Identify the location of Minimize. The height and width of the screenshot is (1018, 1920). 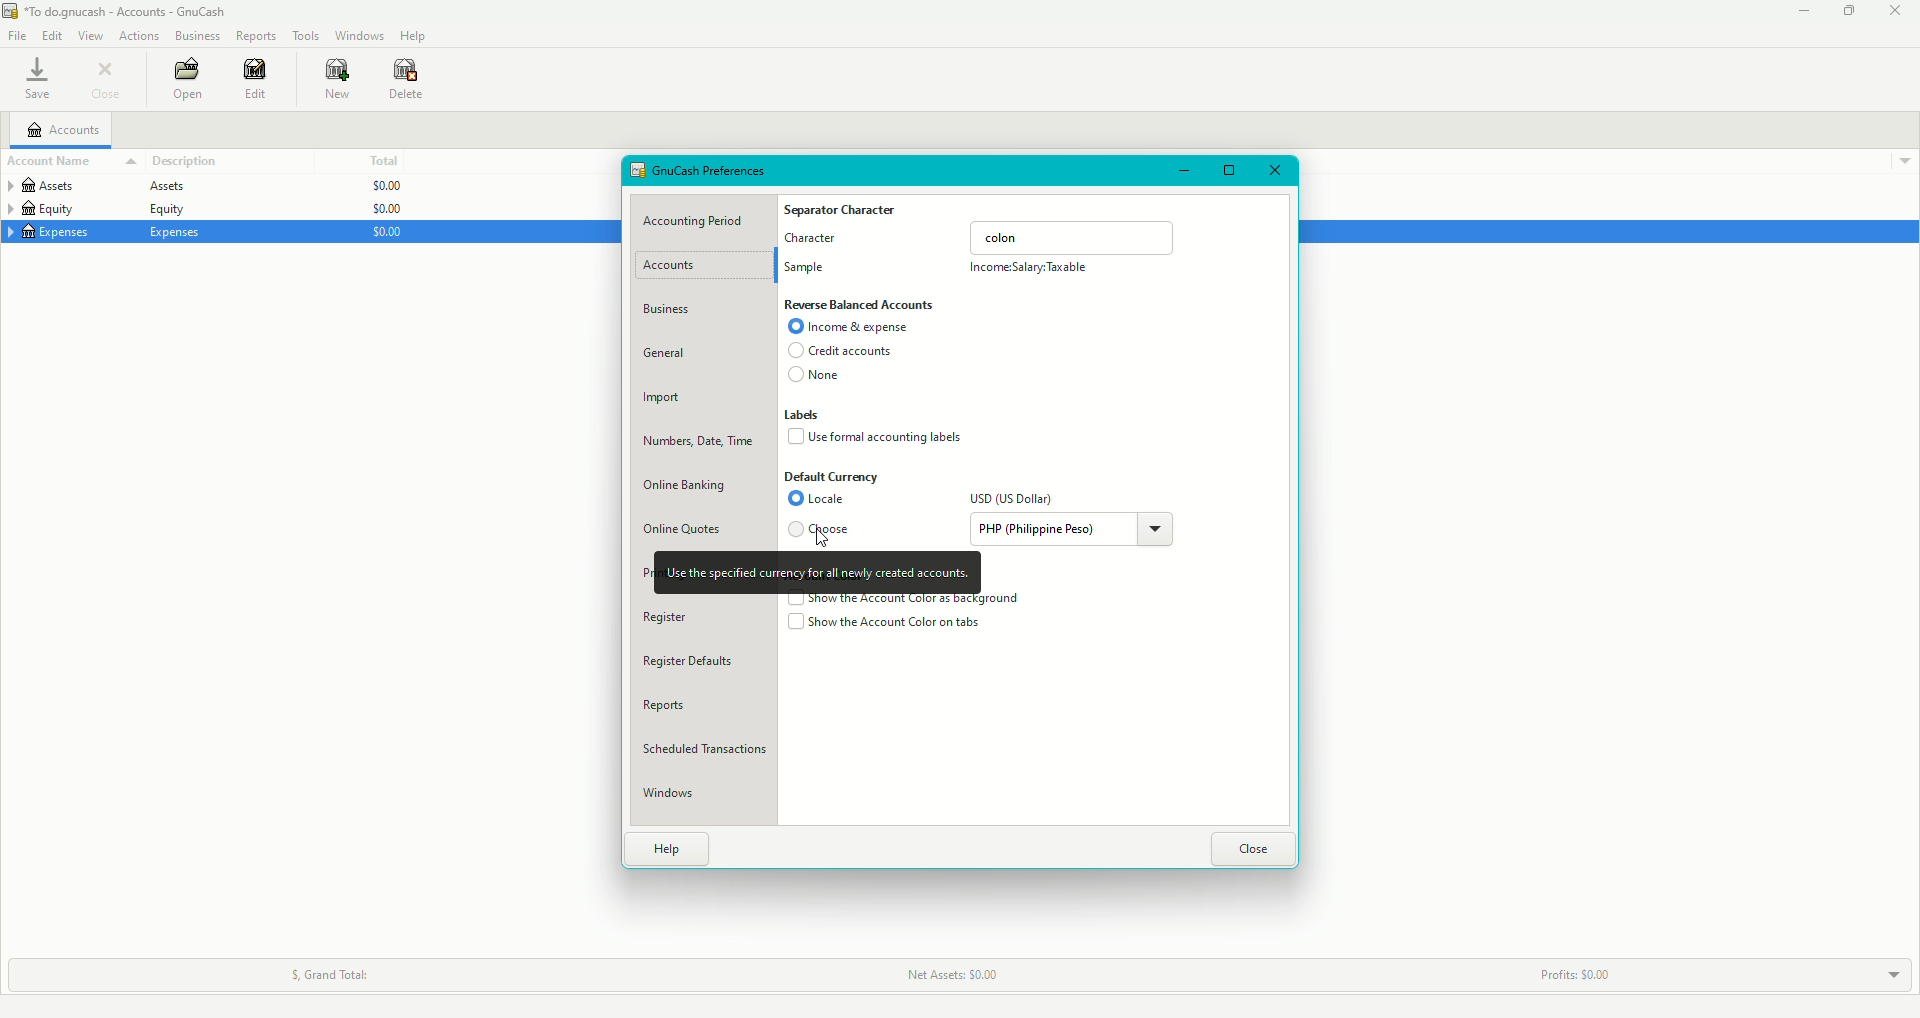
(1805, 11).